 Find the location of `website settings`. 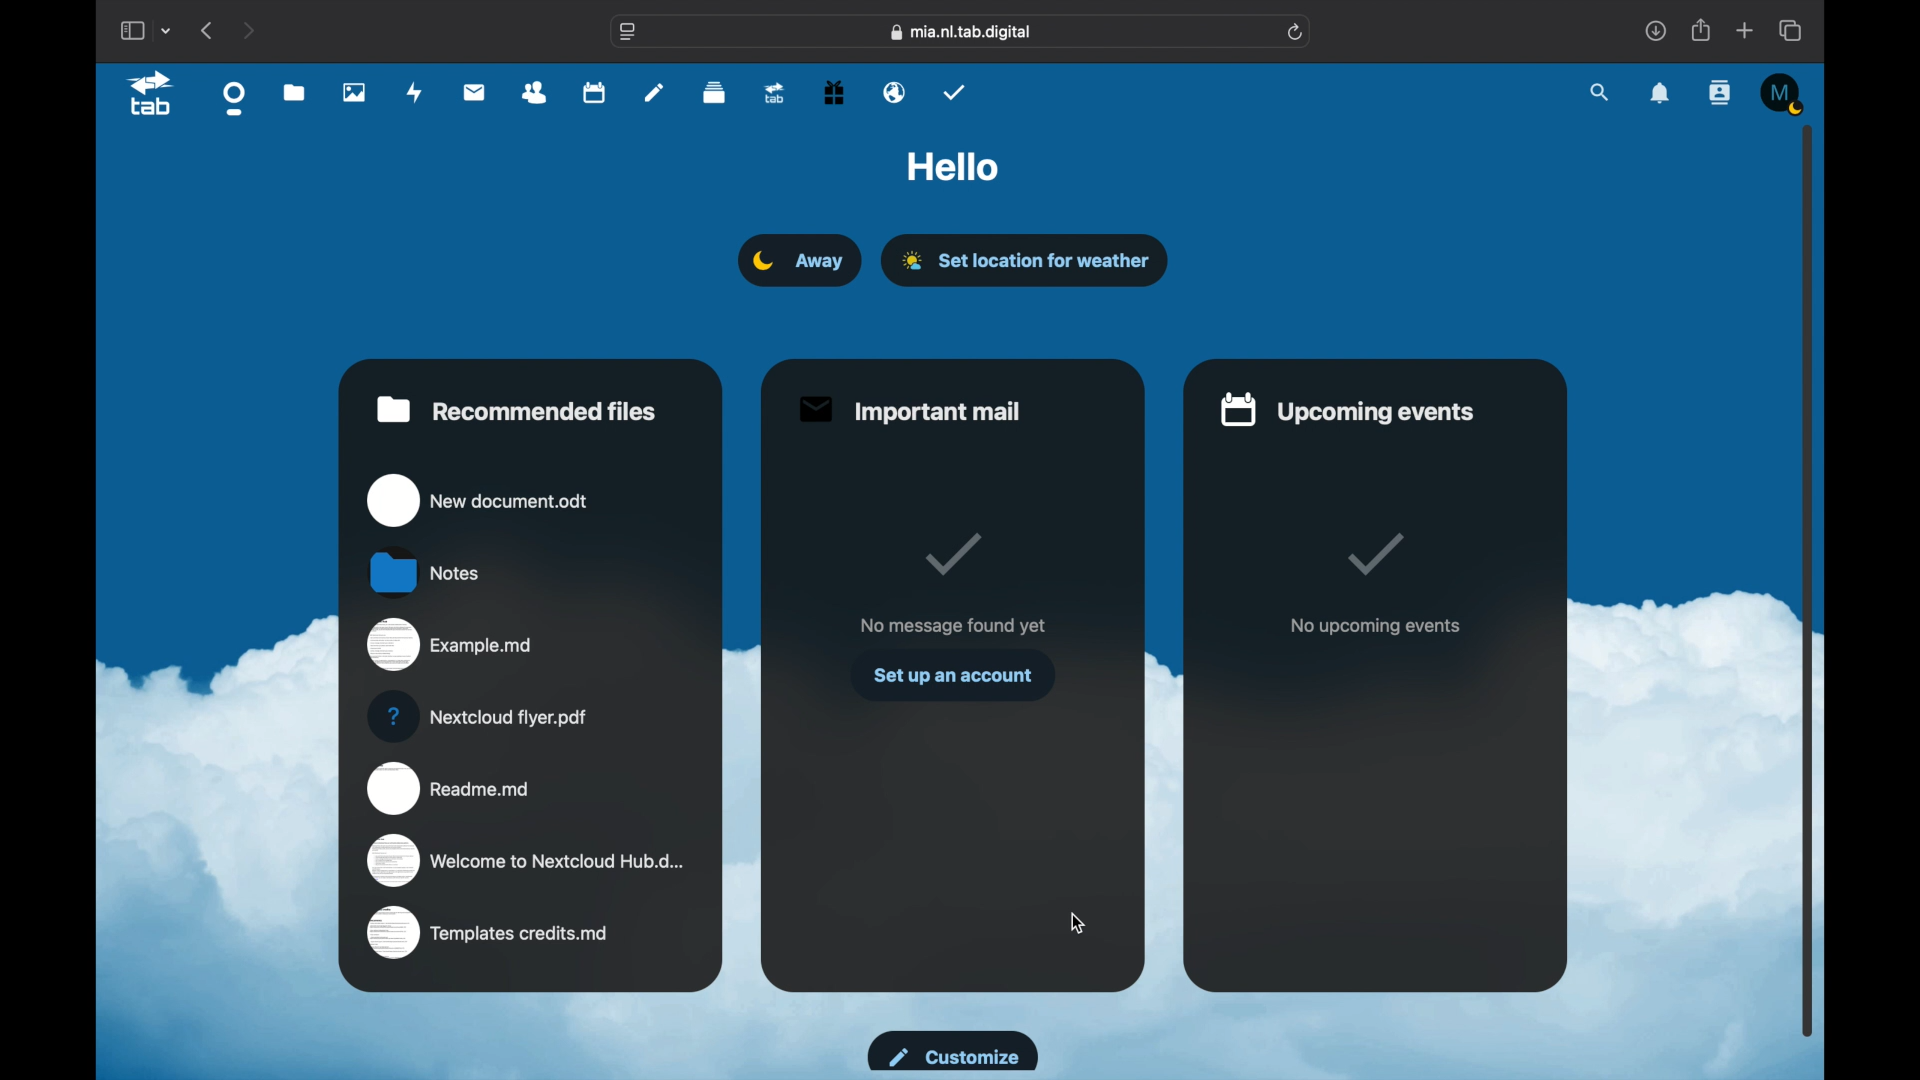

website settings is located at coordinates (628, 33).